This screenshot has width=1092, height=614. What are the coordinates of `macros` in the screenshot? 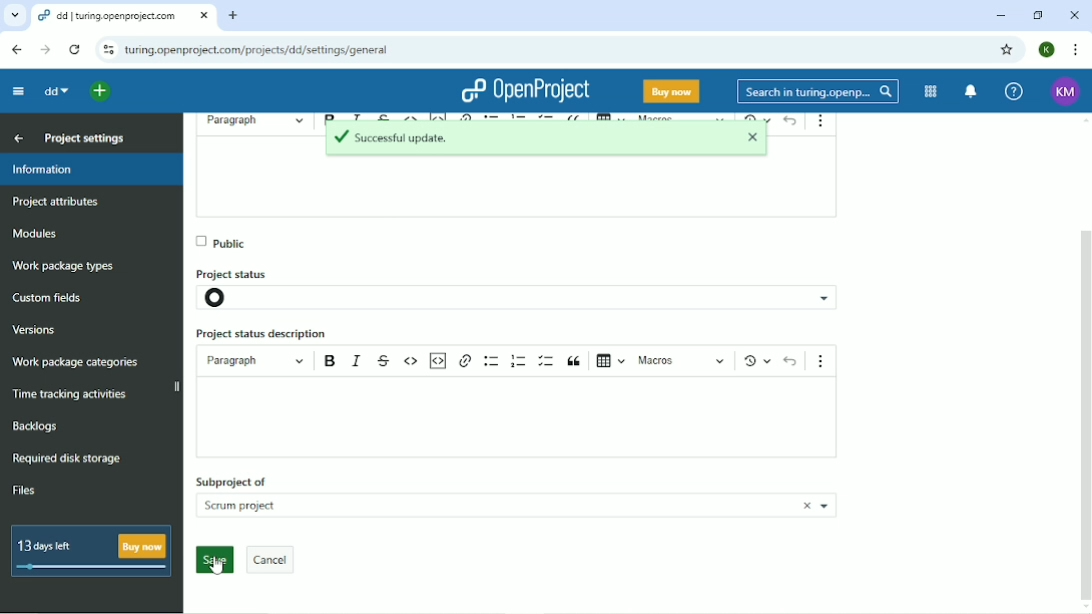 It's located at (682, 360).